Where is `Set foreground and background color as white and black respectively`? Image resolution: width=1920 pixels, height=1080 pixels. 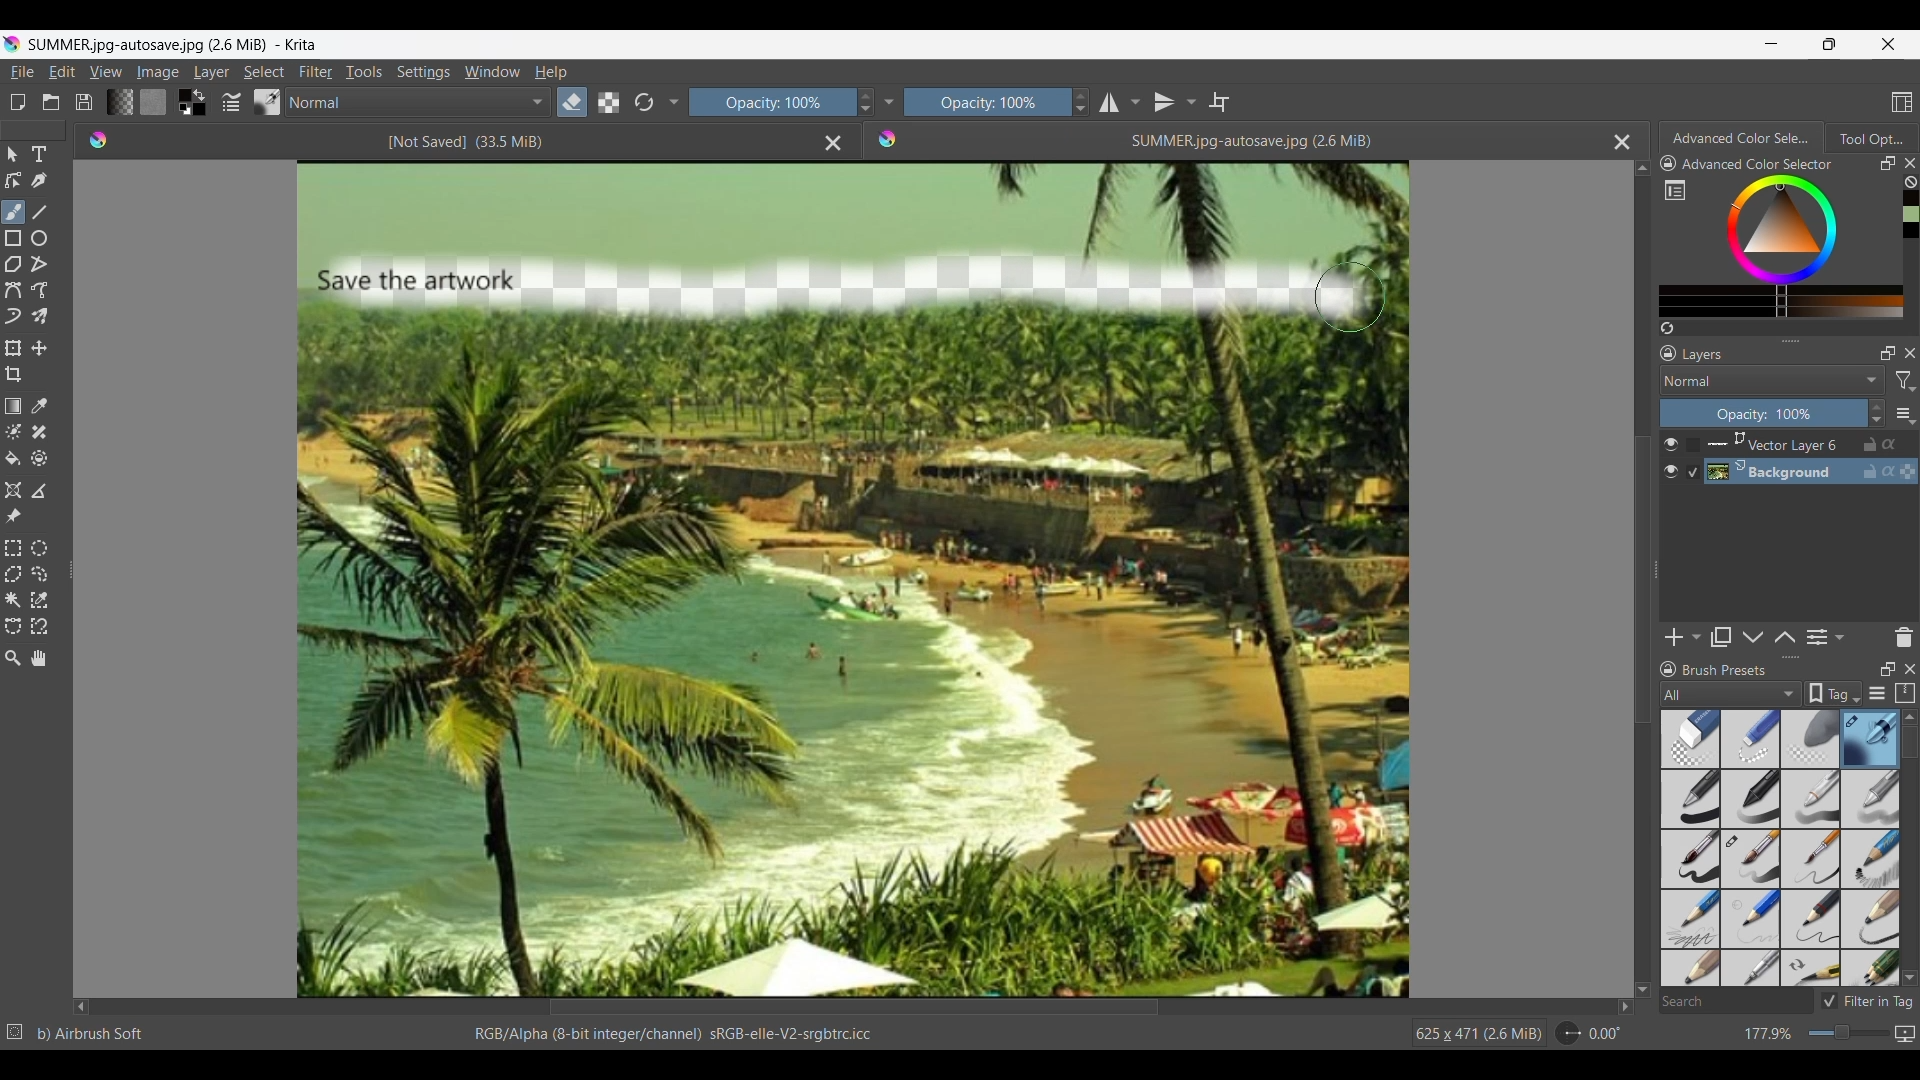
Set foreground and background color as white and black respectively is located at coordinates (182, 110).